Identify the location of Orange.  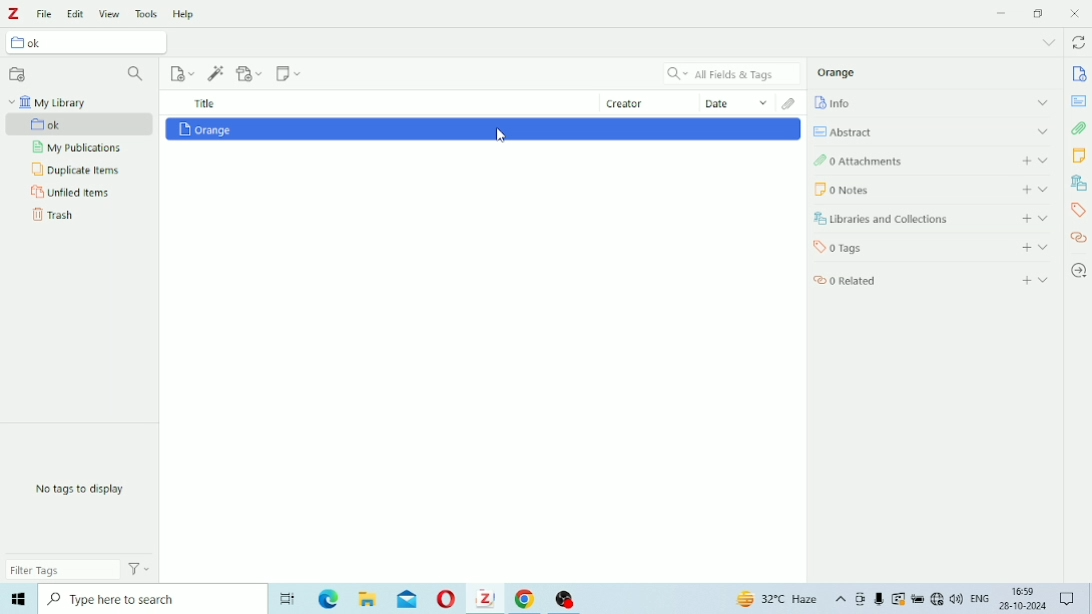
(837, 72).